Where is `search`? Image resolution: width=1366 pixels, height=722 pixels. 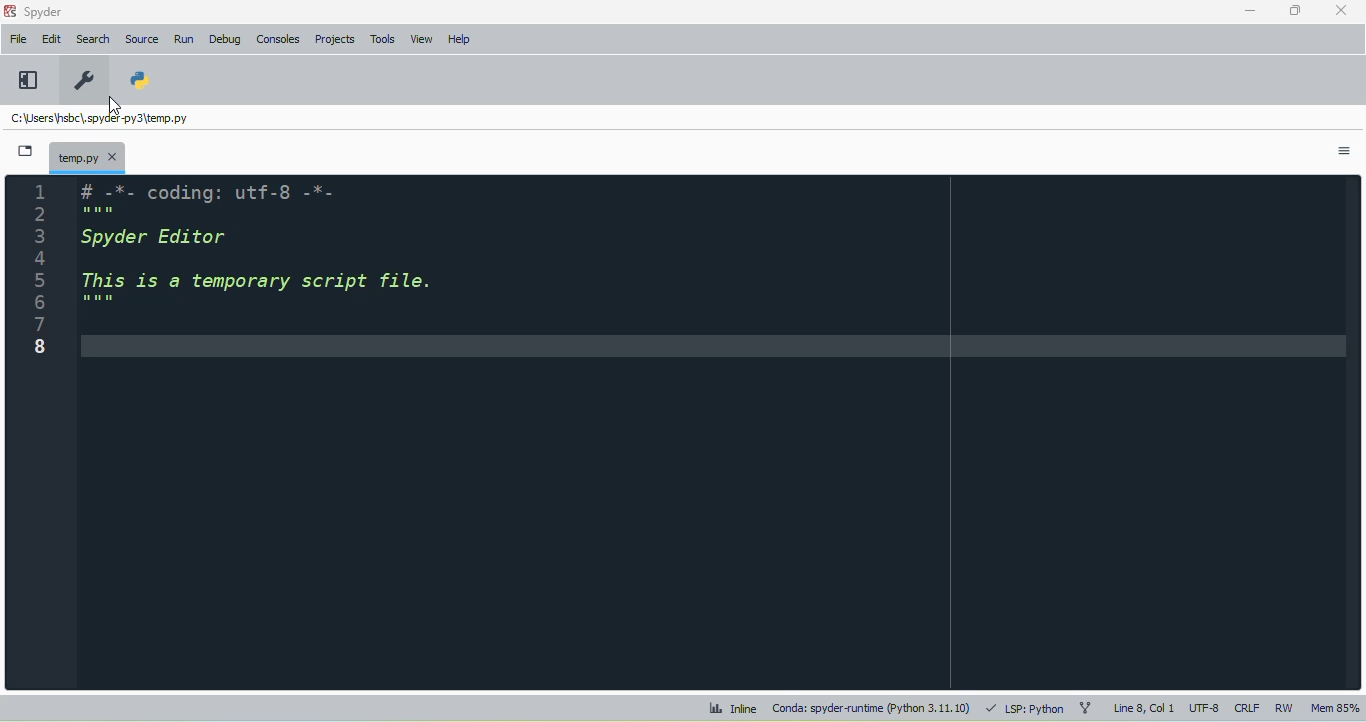
search is located at coordinates (93, 39).